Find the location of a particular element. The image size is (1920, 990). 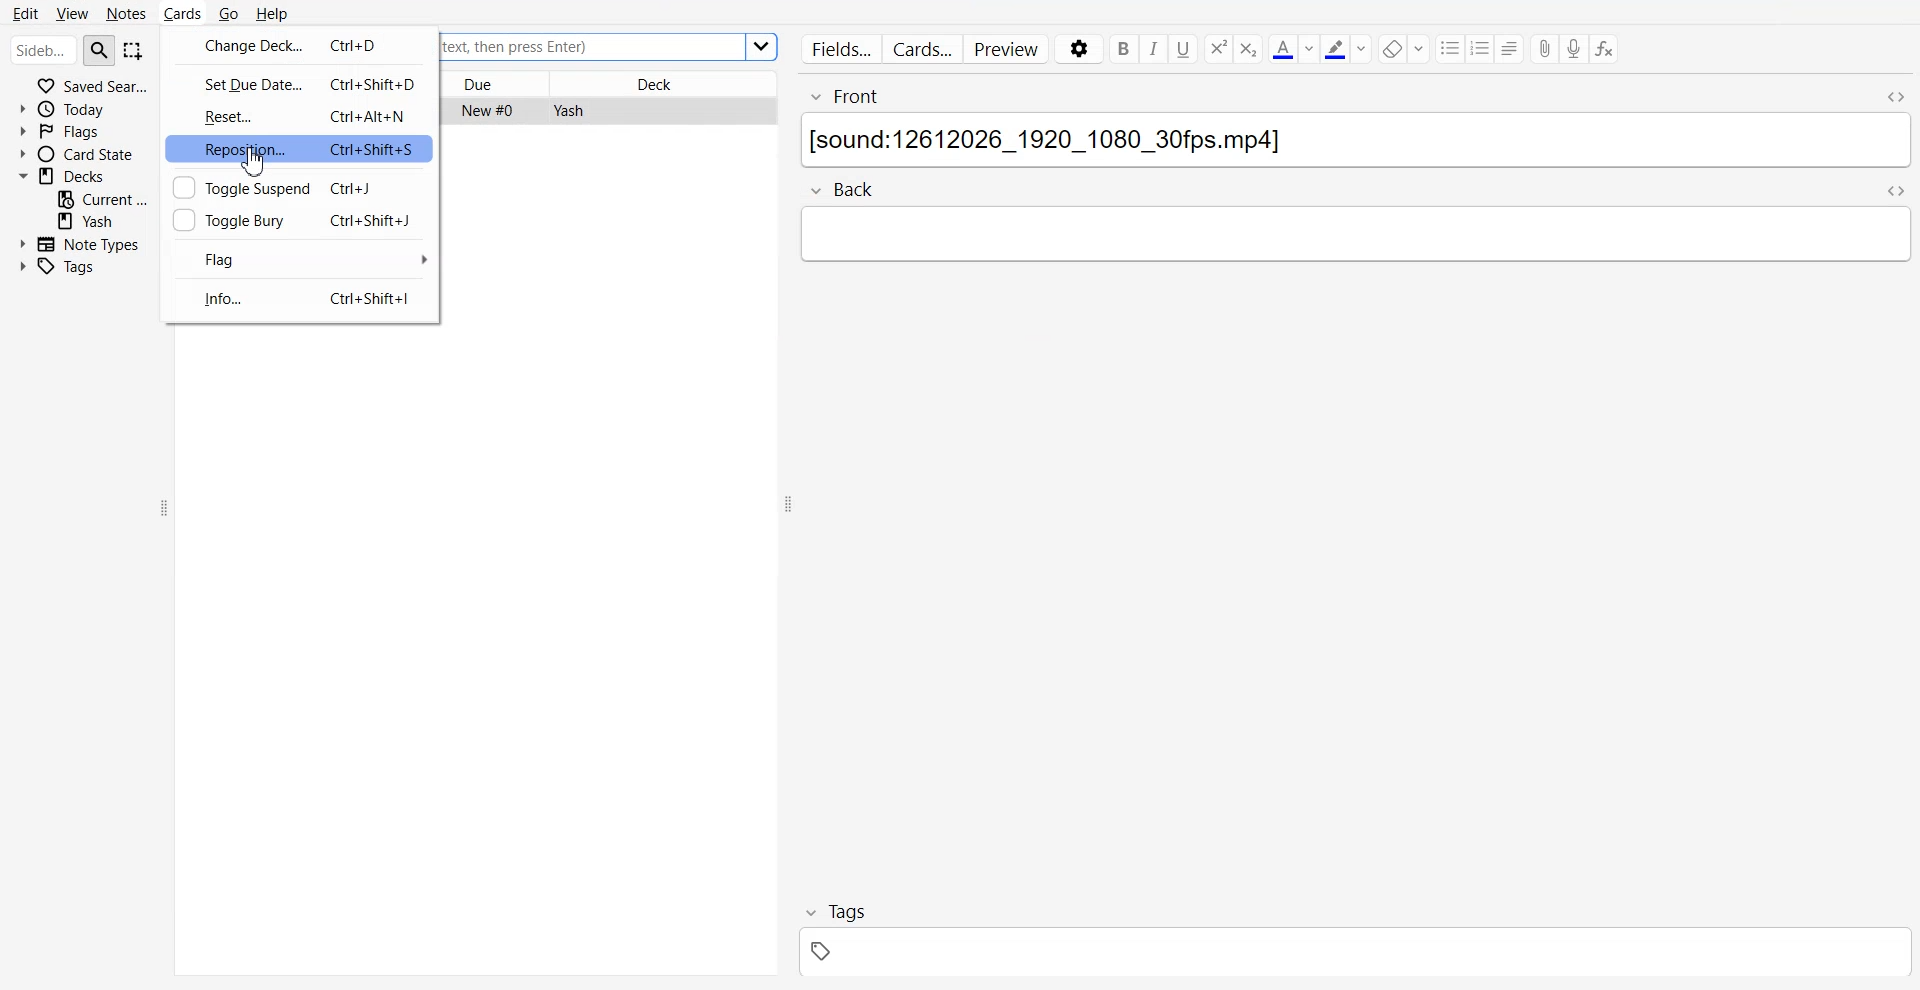

Notes is located at coordinates (126, 13).